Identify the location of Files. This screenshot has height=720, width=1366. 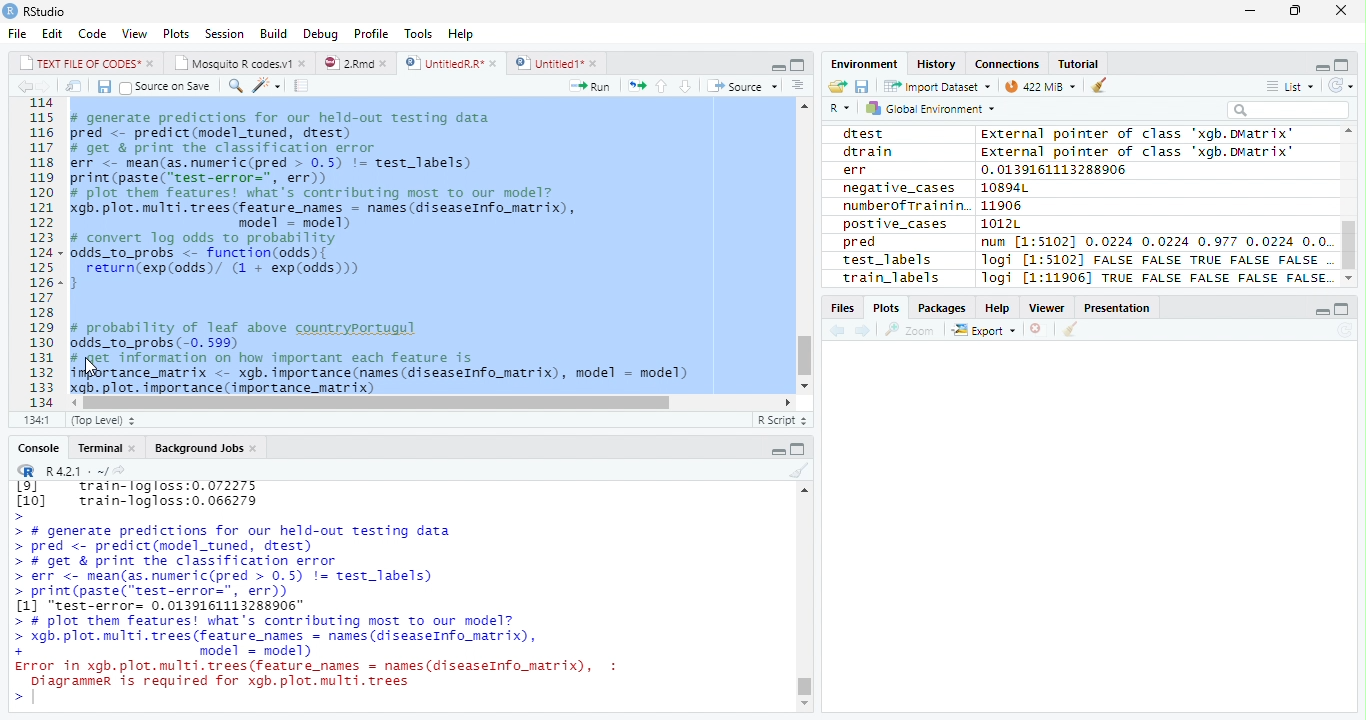
(842, 308).